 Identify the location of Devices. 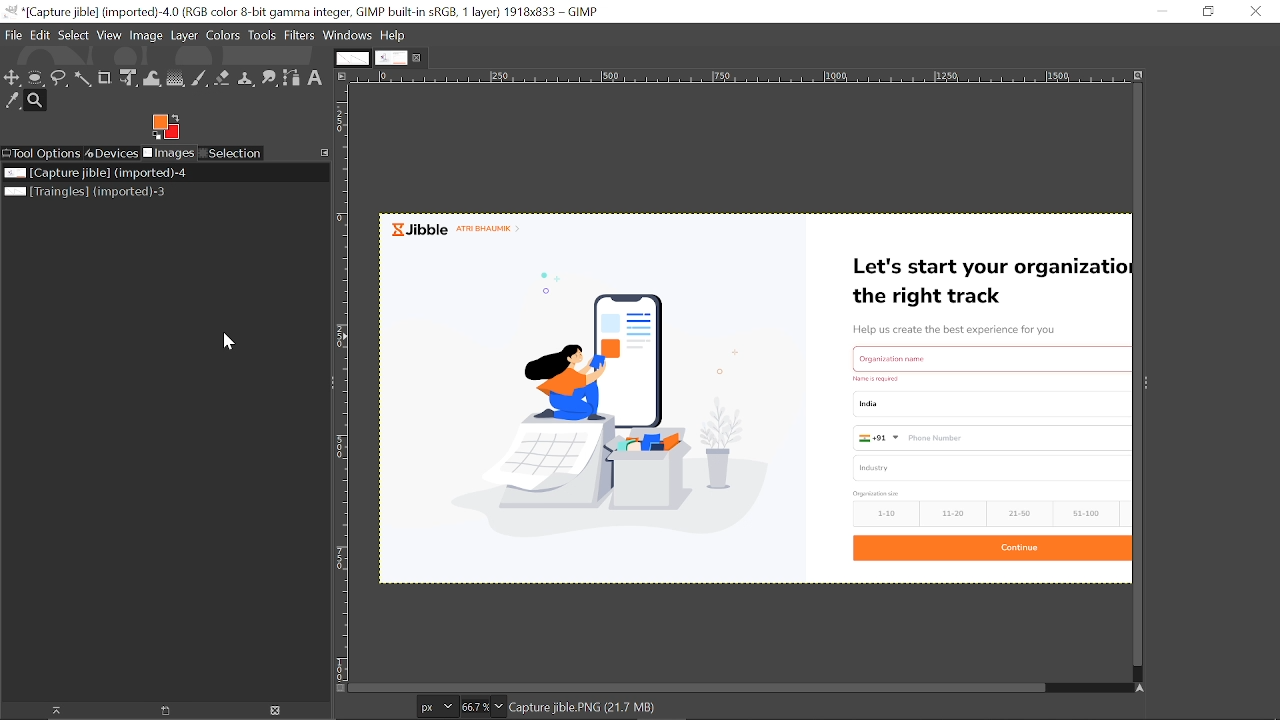
(113, 153).